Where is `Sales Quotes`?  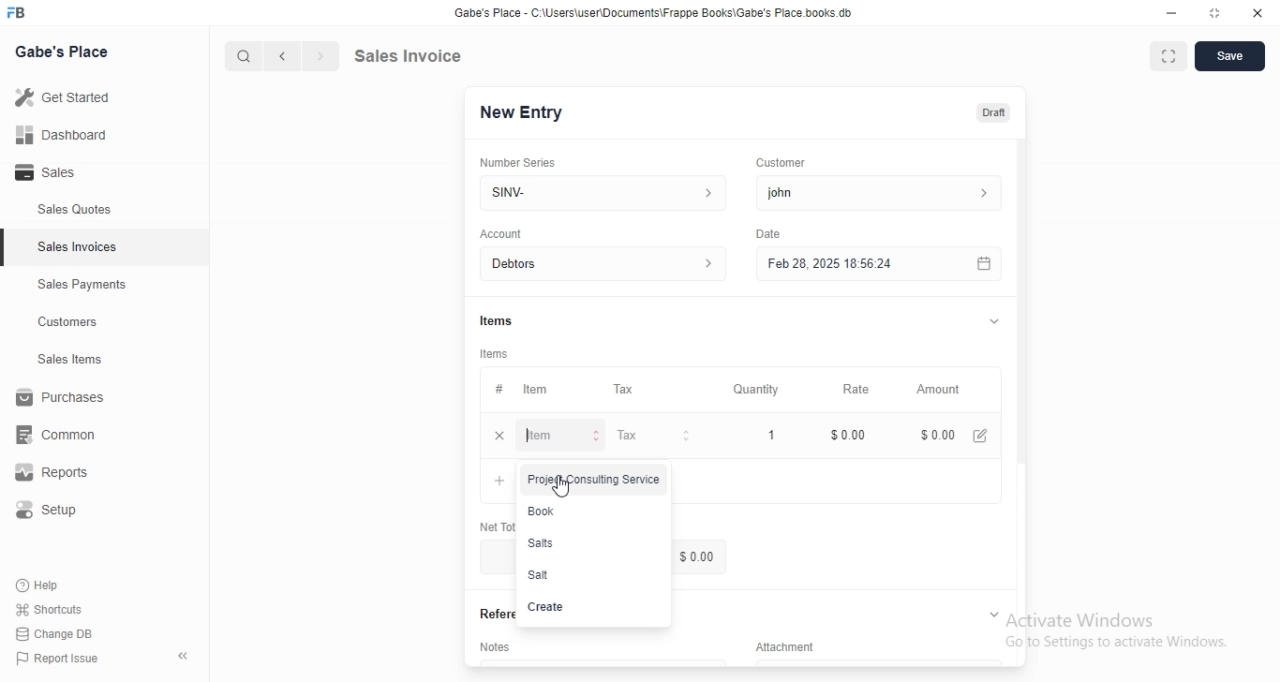
Sales Quotes is located at coordinates (64, 210).